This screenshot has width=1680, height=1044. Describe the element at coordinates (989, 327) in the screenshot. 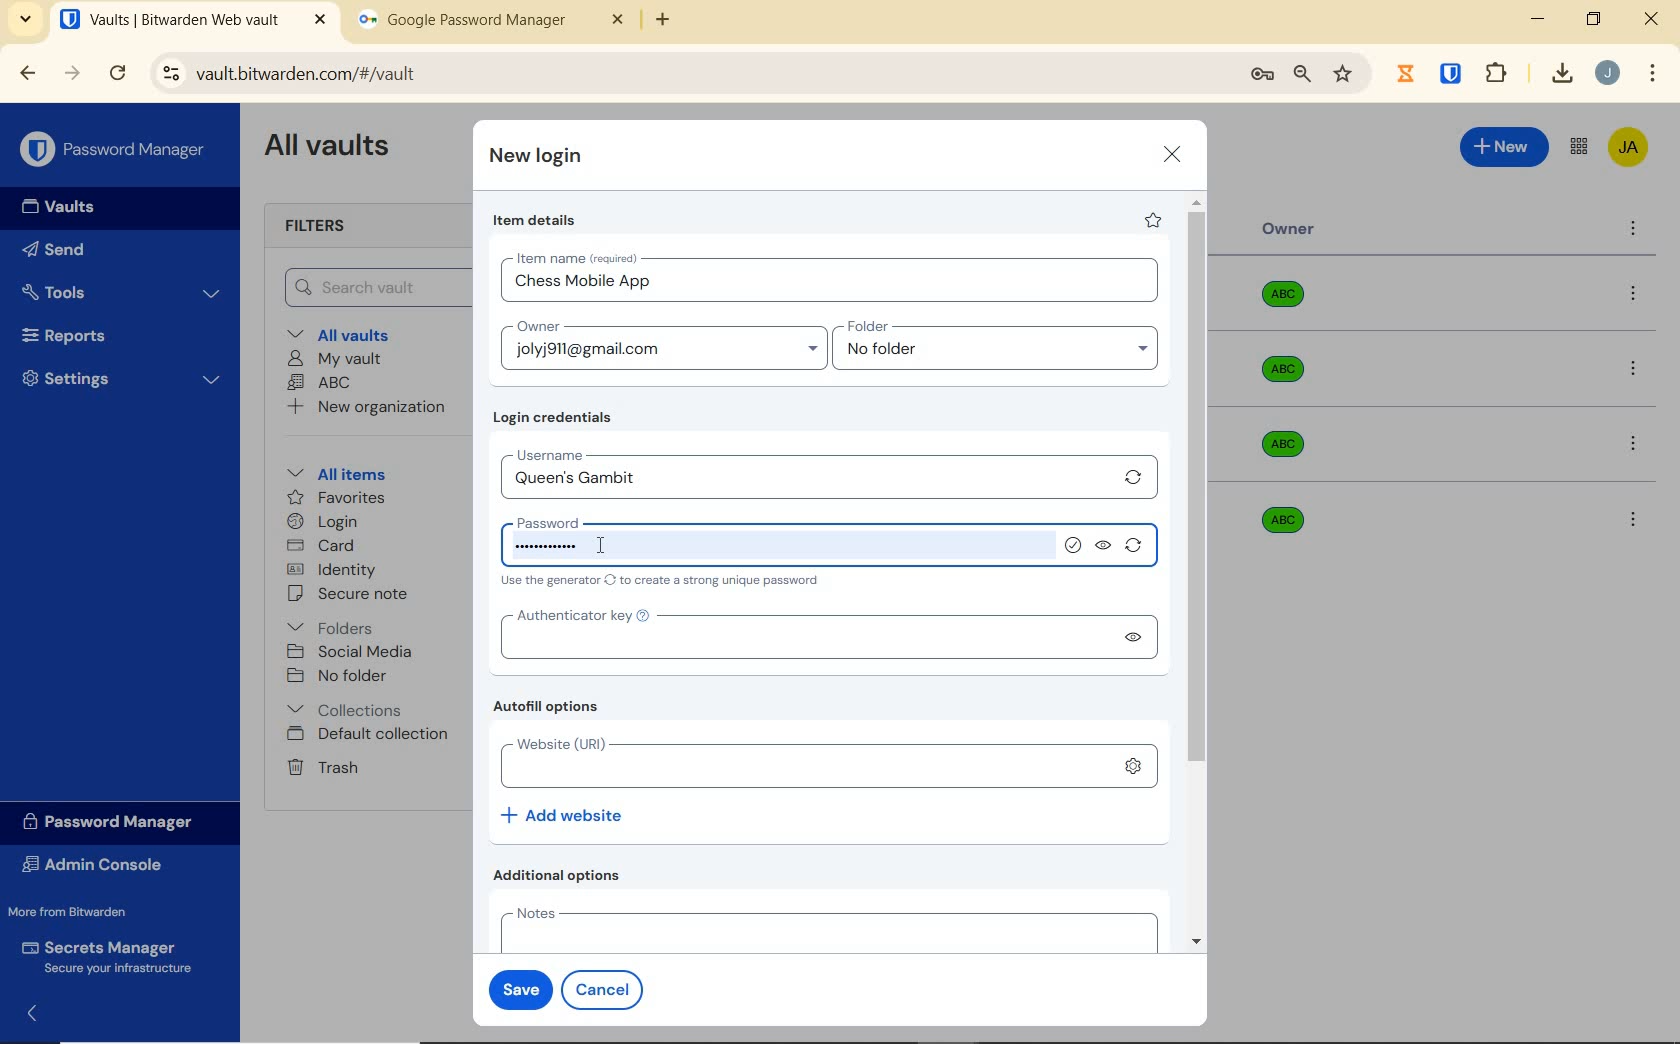

I see `Folder` at that location.